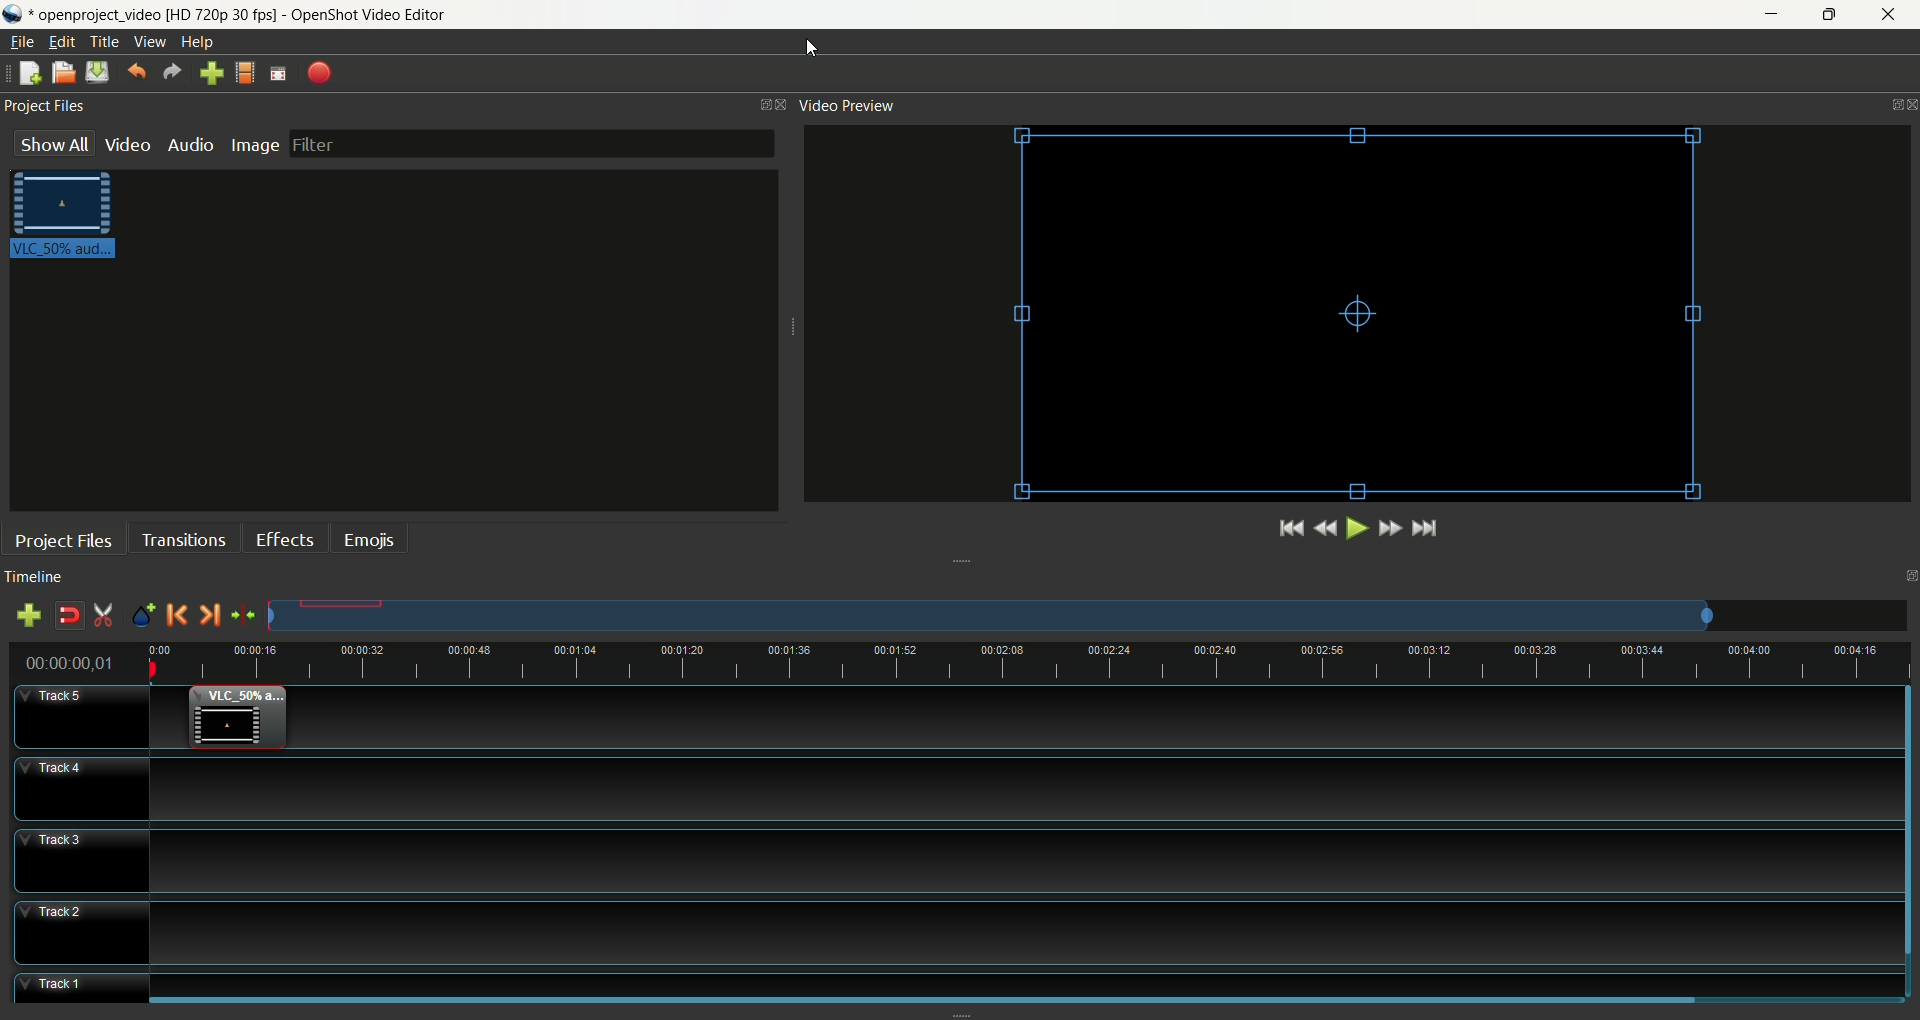 This screenshot has width=1920, height=1020. Describe the element at coordinates (1774, 13) in the screenshot. I see `minimize` at that location.